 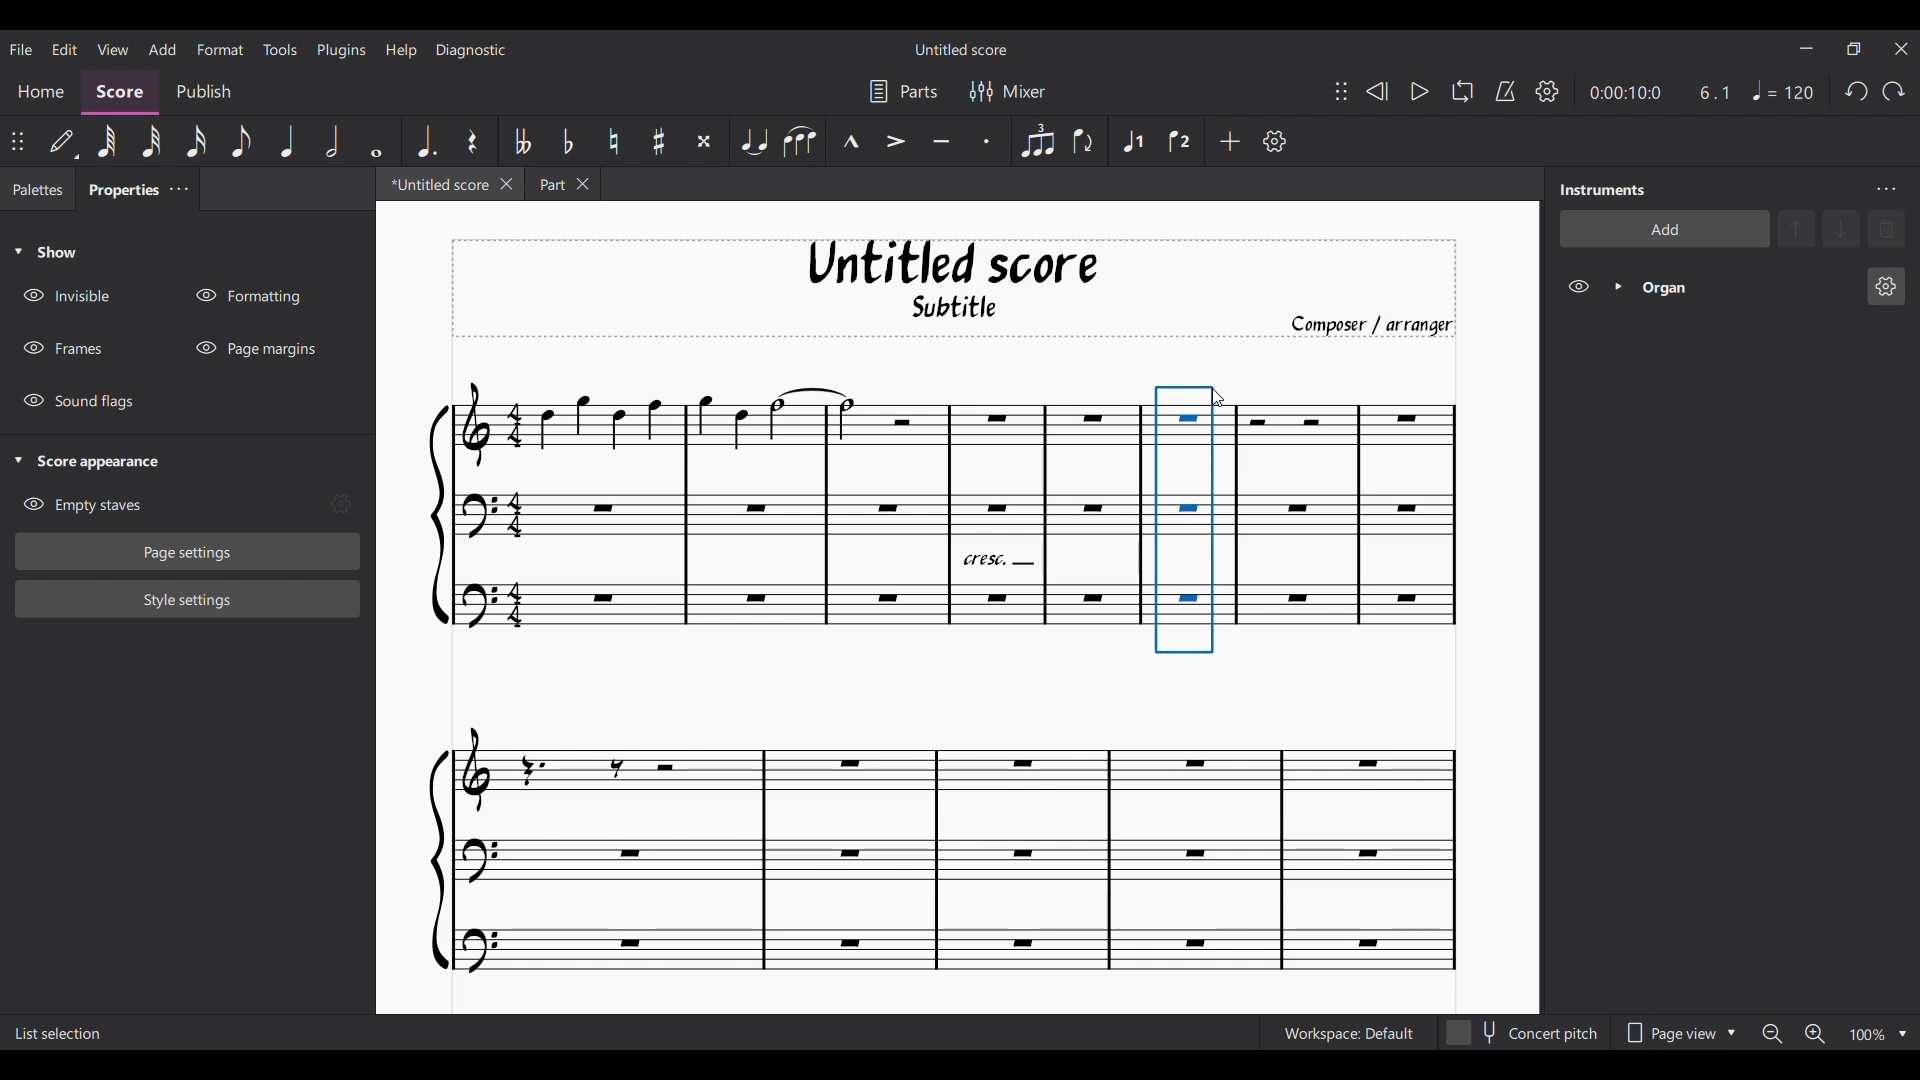 I want to click on Tools menu, so click(x=279, y=48).